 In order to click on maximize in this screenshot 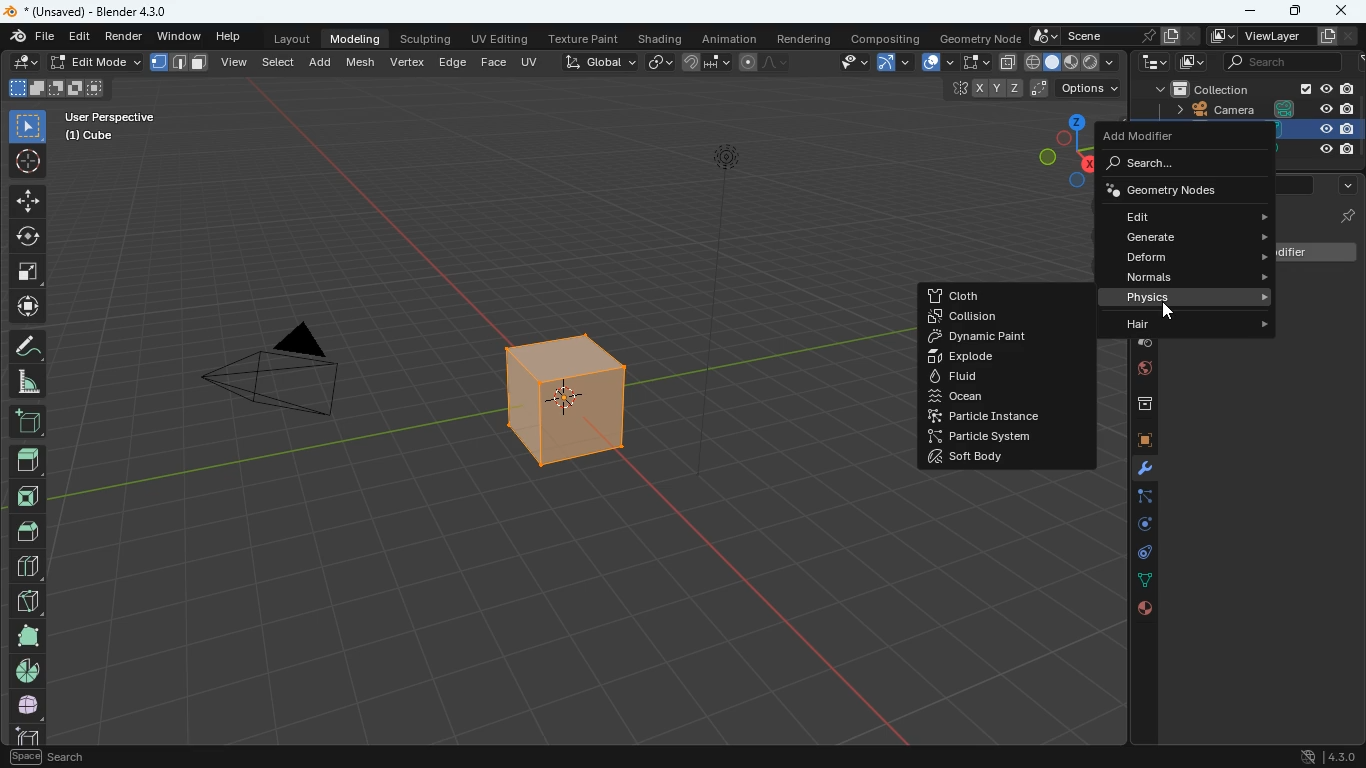, I will do `click(1293, 12)`.